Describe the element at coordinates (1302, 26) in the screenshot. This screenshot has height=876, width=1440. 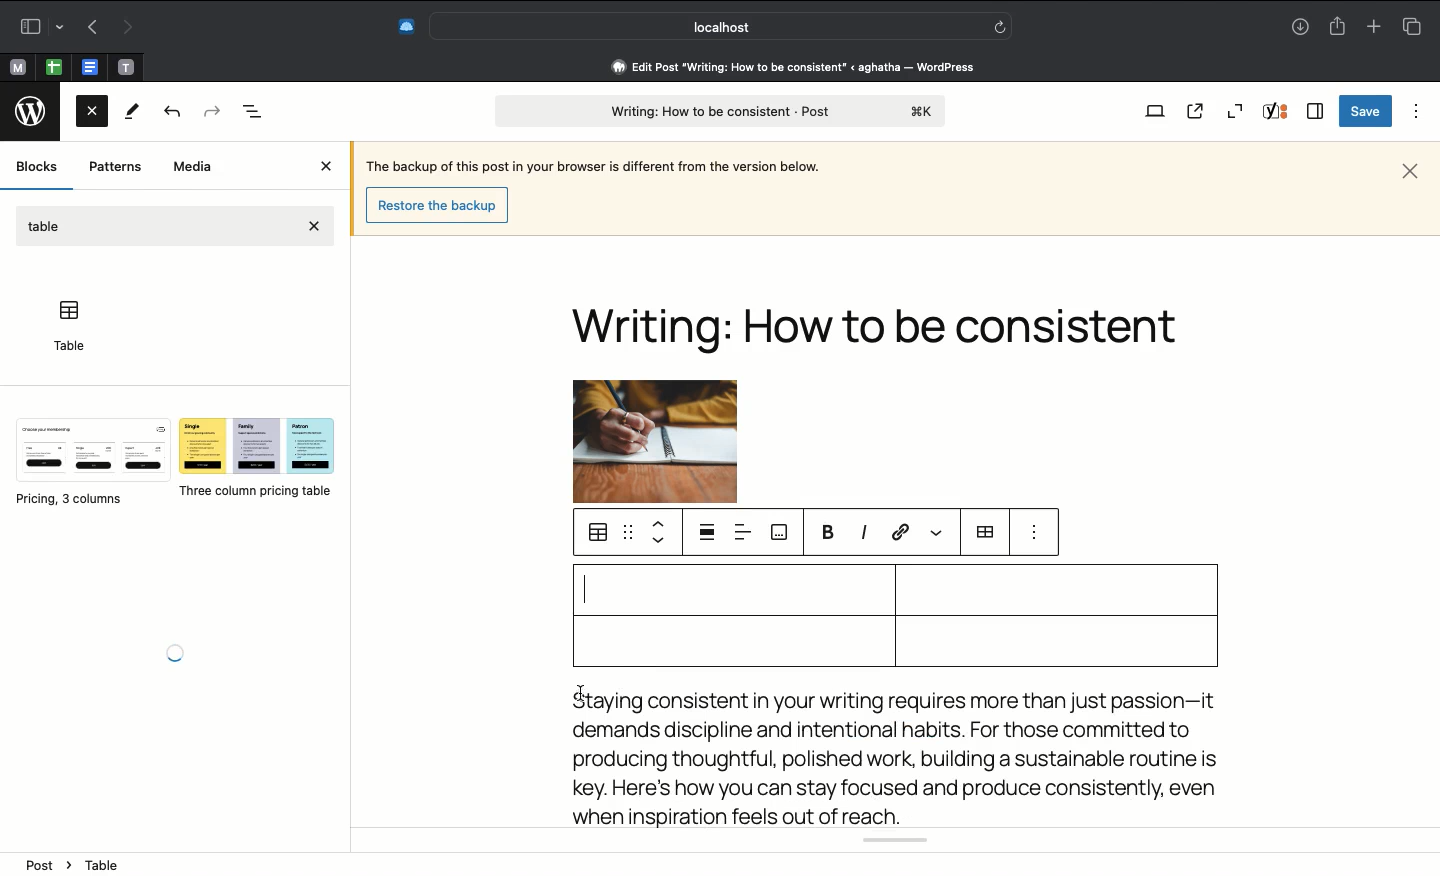
I see `Downloads` at that location.